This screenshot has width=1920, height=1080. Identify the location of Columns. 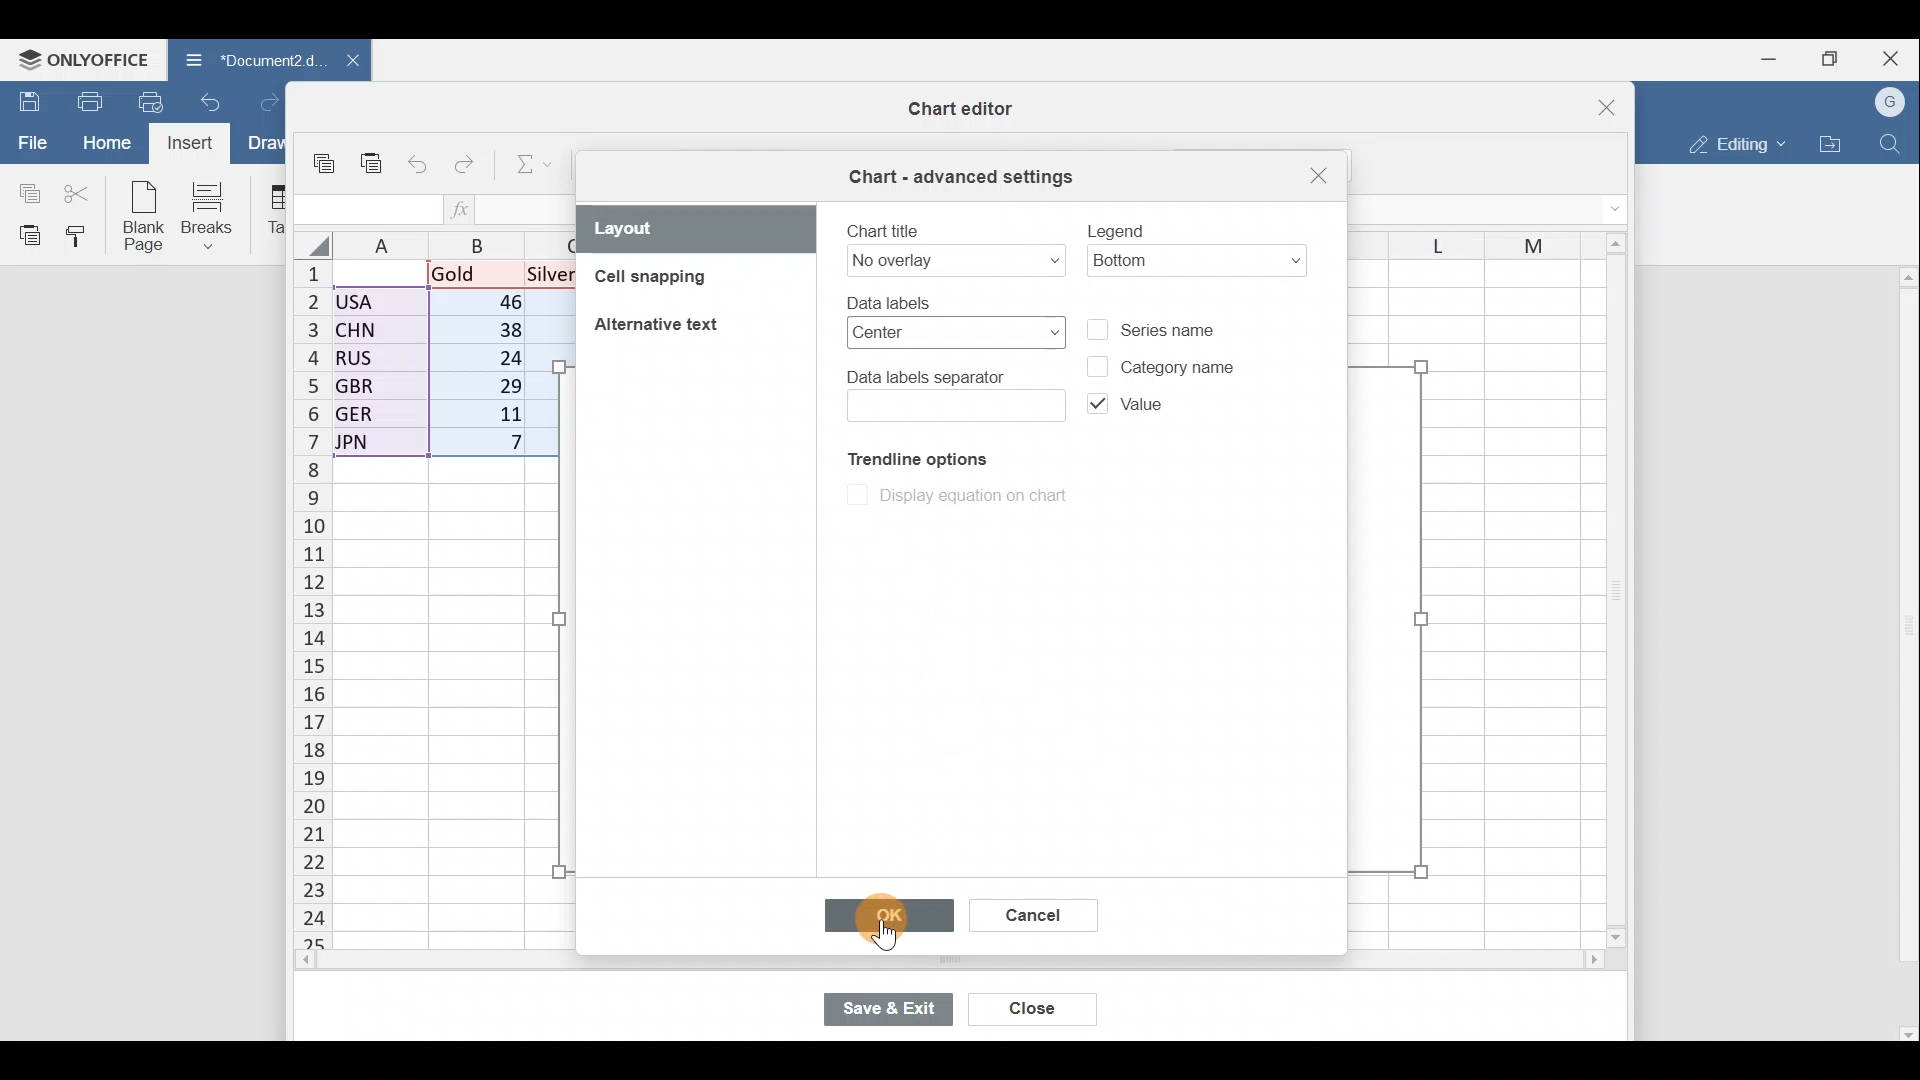
(1462, 240).